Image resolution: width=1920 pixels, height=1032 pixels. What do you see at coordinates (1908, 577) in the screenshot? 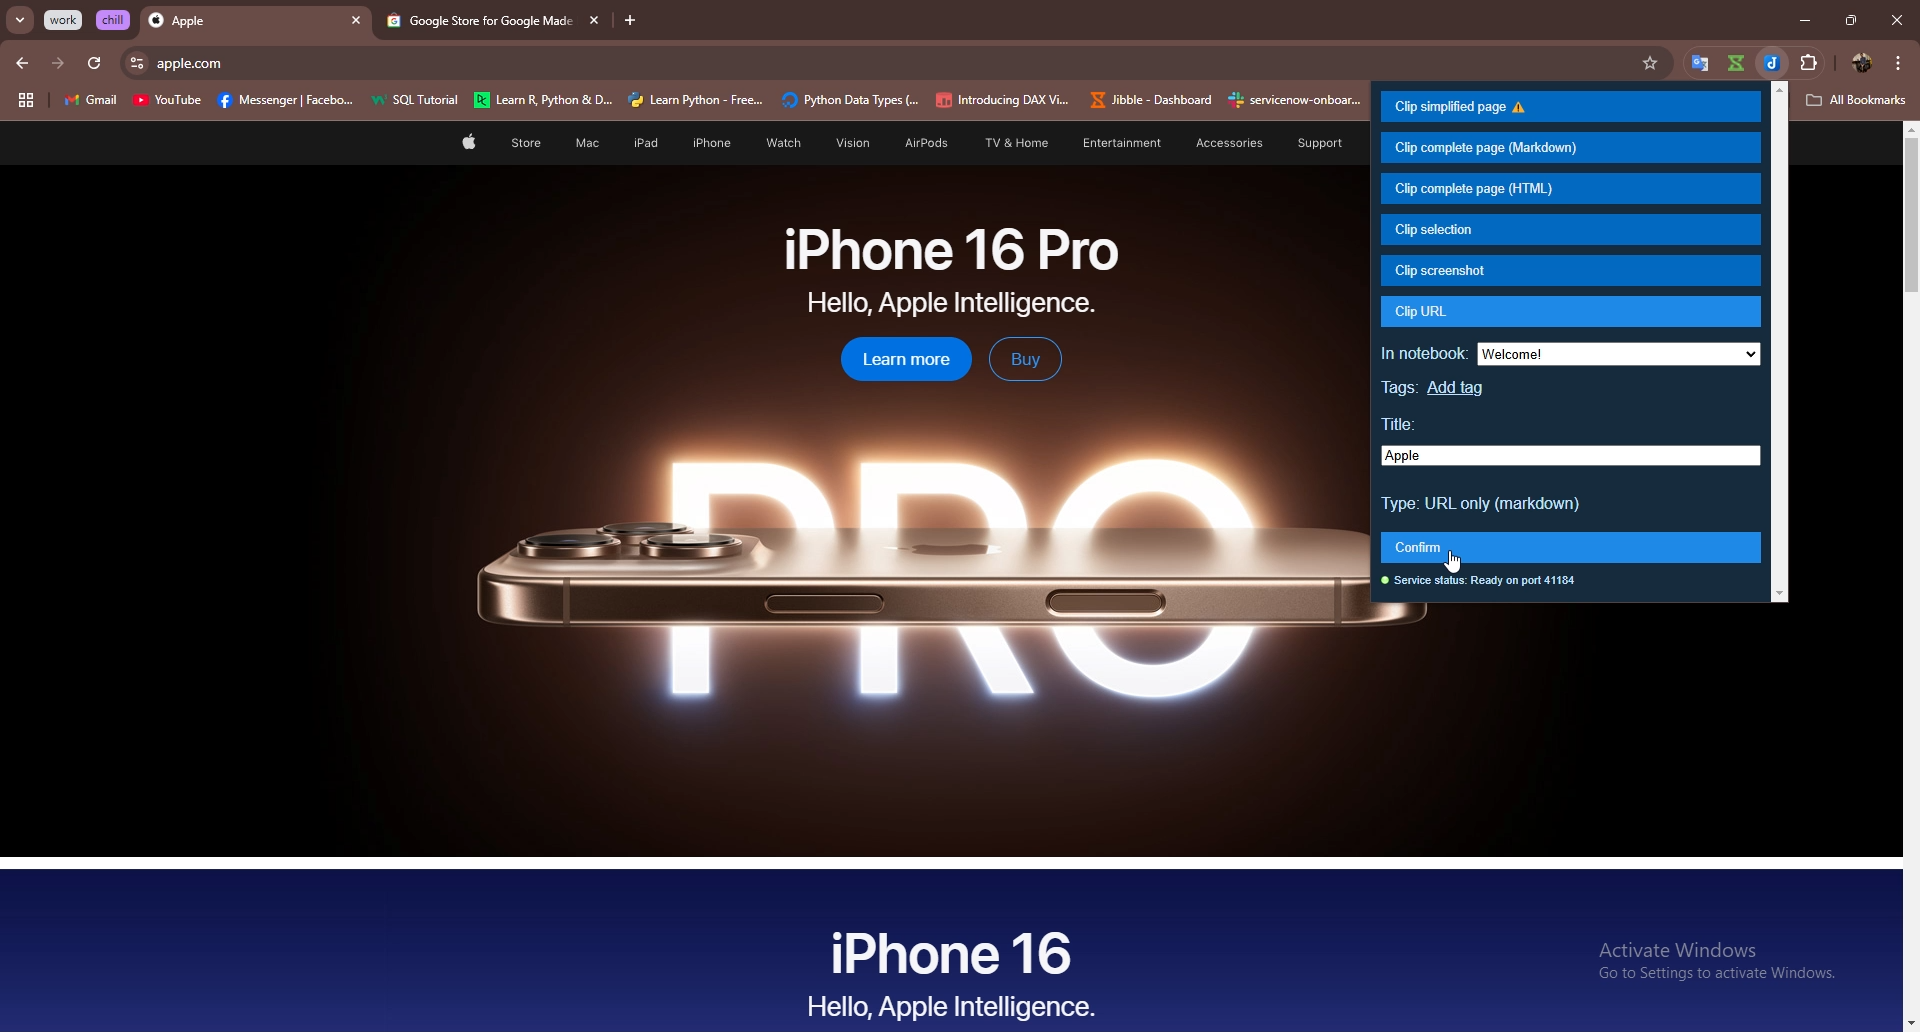
I see `scroll bar` at bounding box center [1908, 577].